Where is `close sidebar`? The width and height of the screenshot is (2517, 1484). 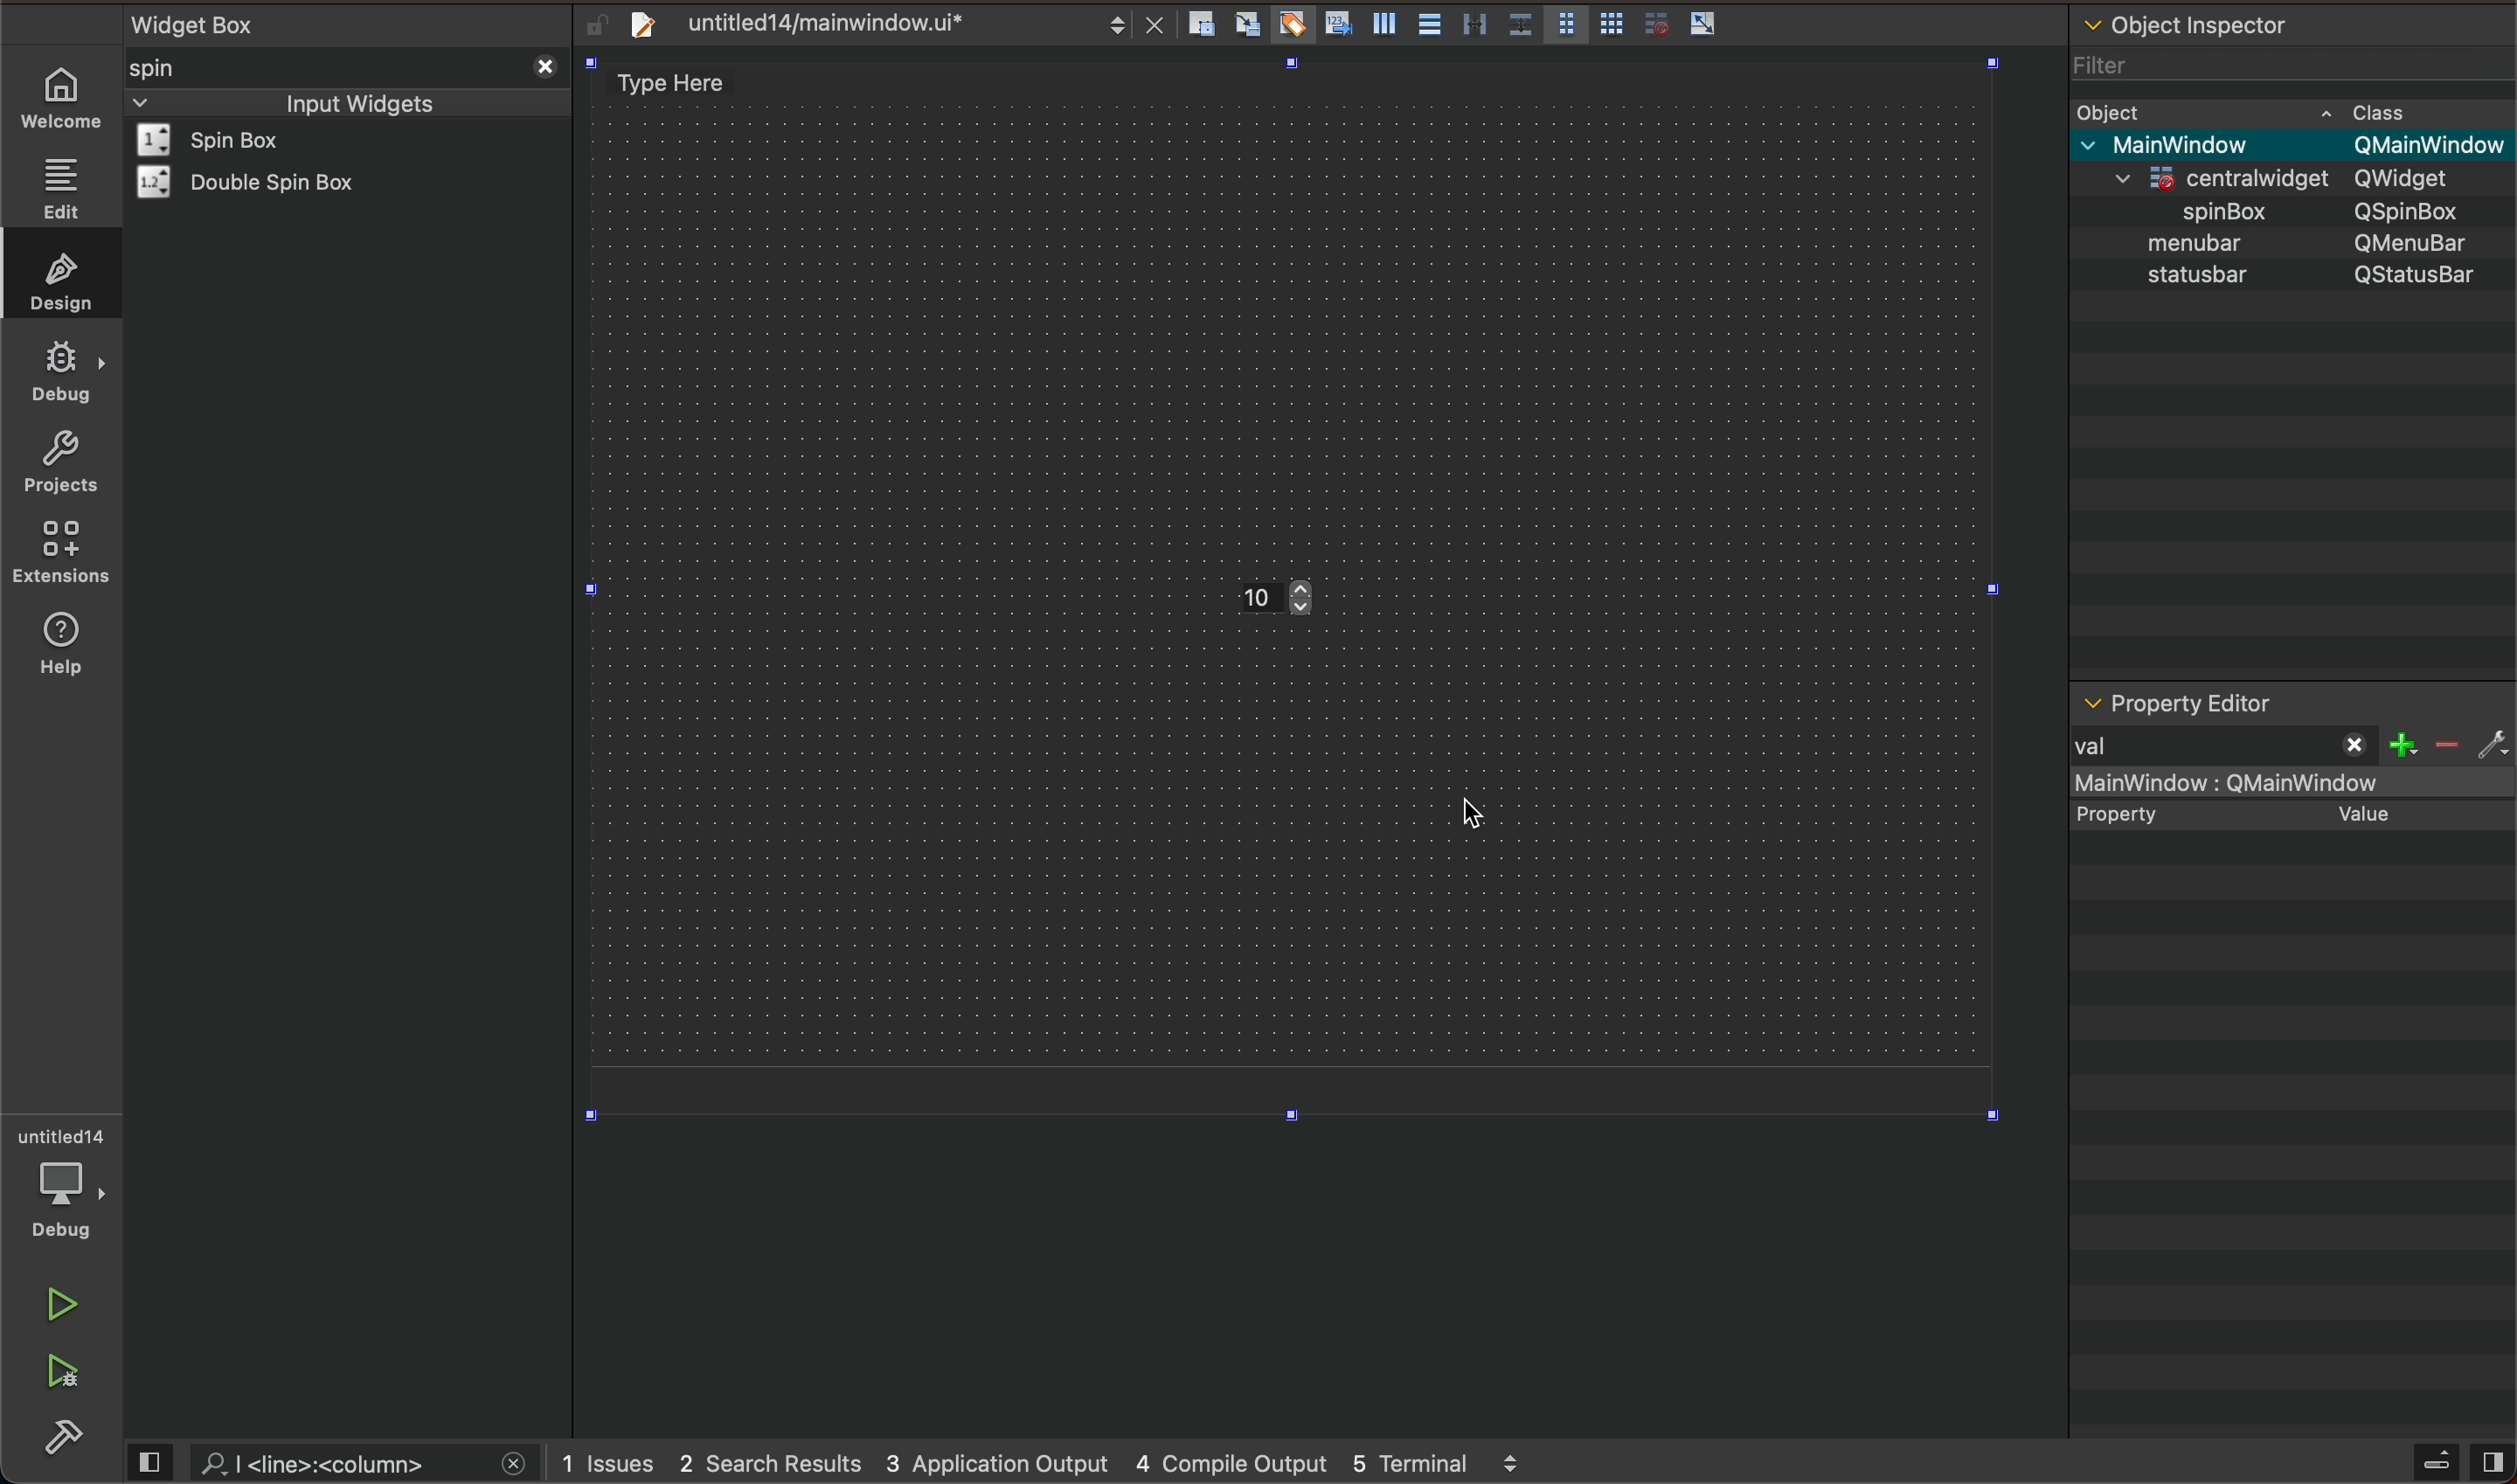
close sidebar is located at coordinates (2458, 1462).